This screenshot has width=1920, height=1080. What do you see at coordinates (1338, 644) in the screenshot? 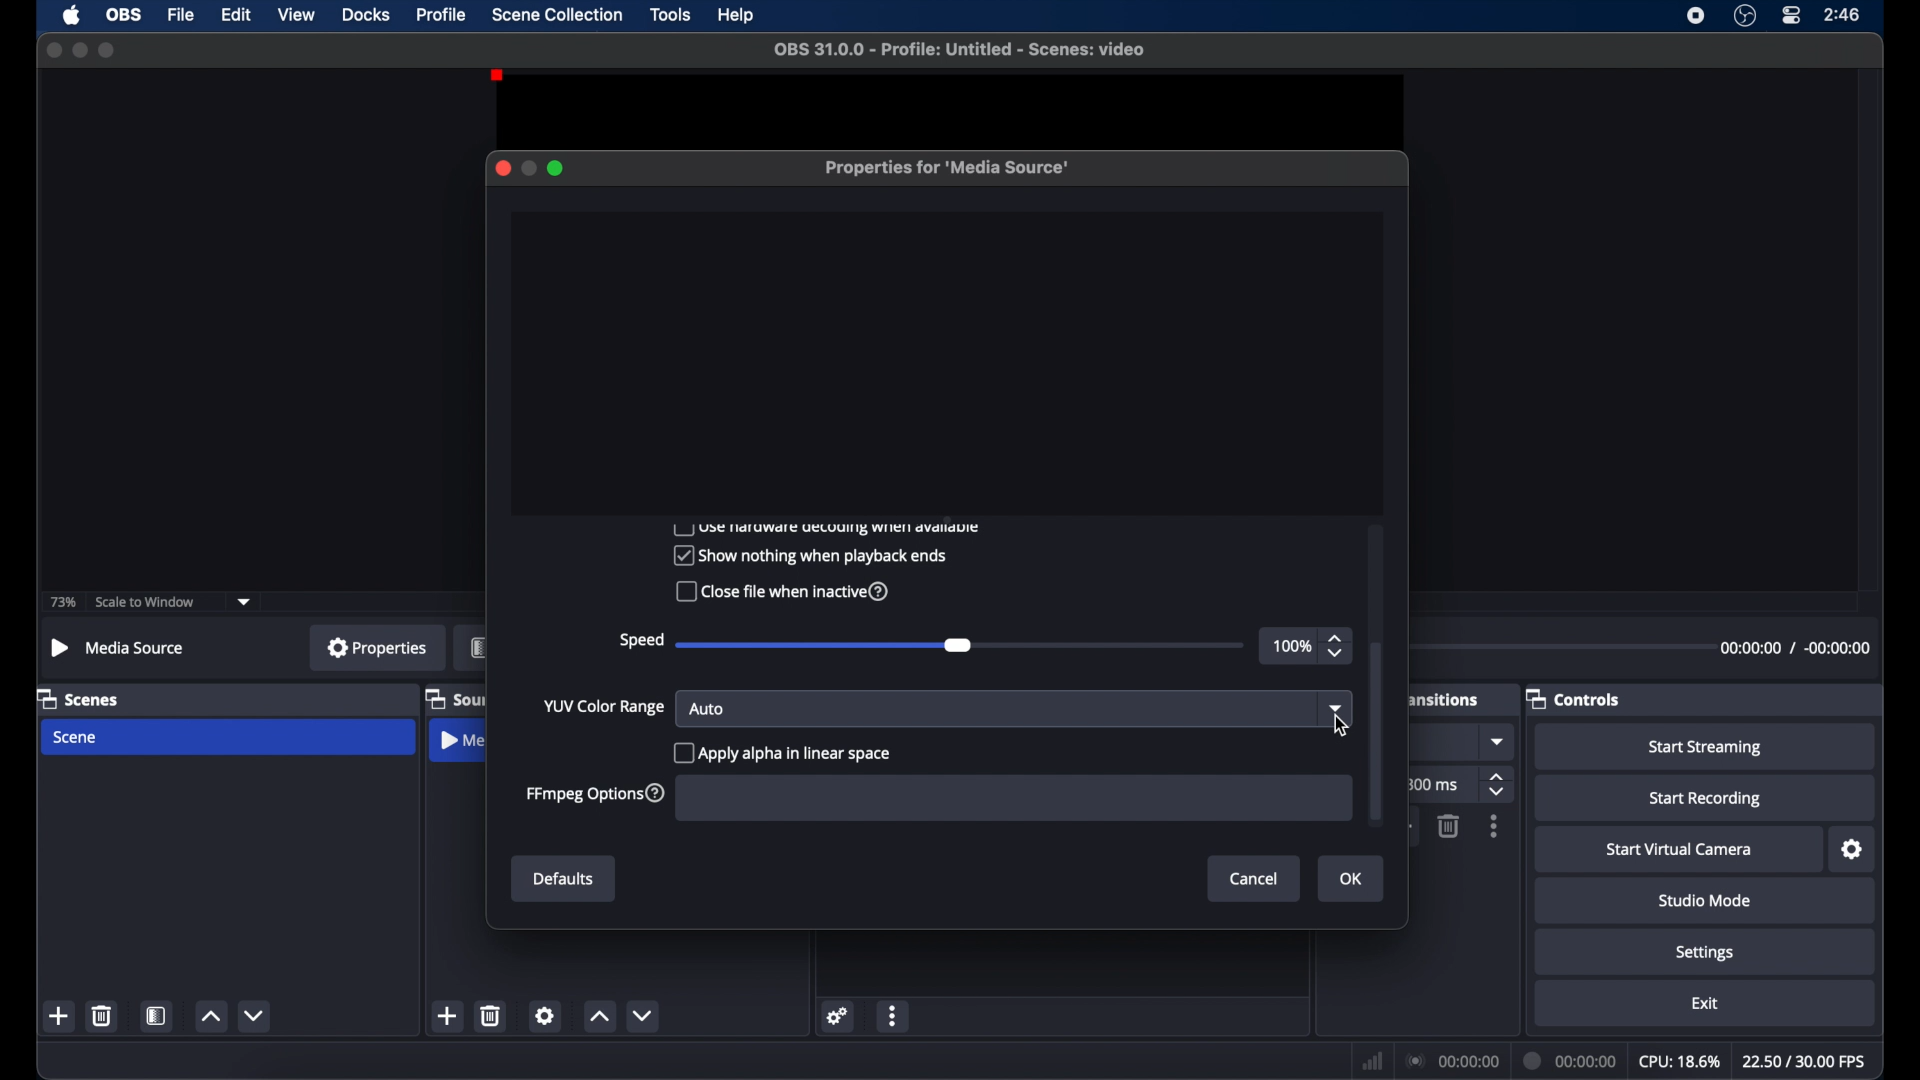
I see `stepper buttons` at bounding box center [1338, 644].